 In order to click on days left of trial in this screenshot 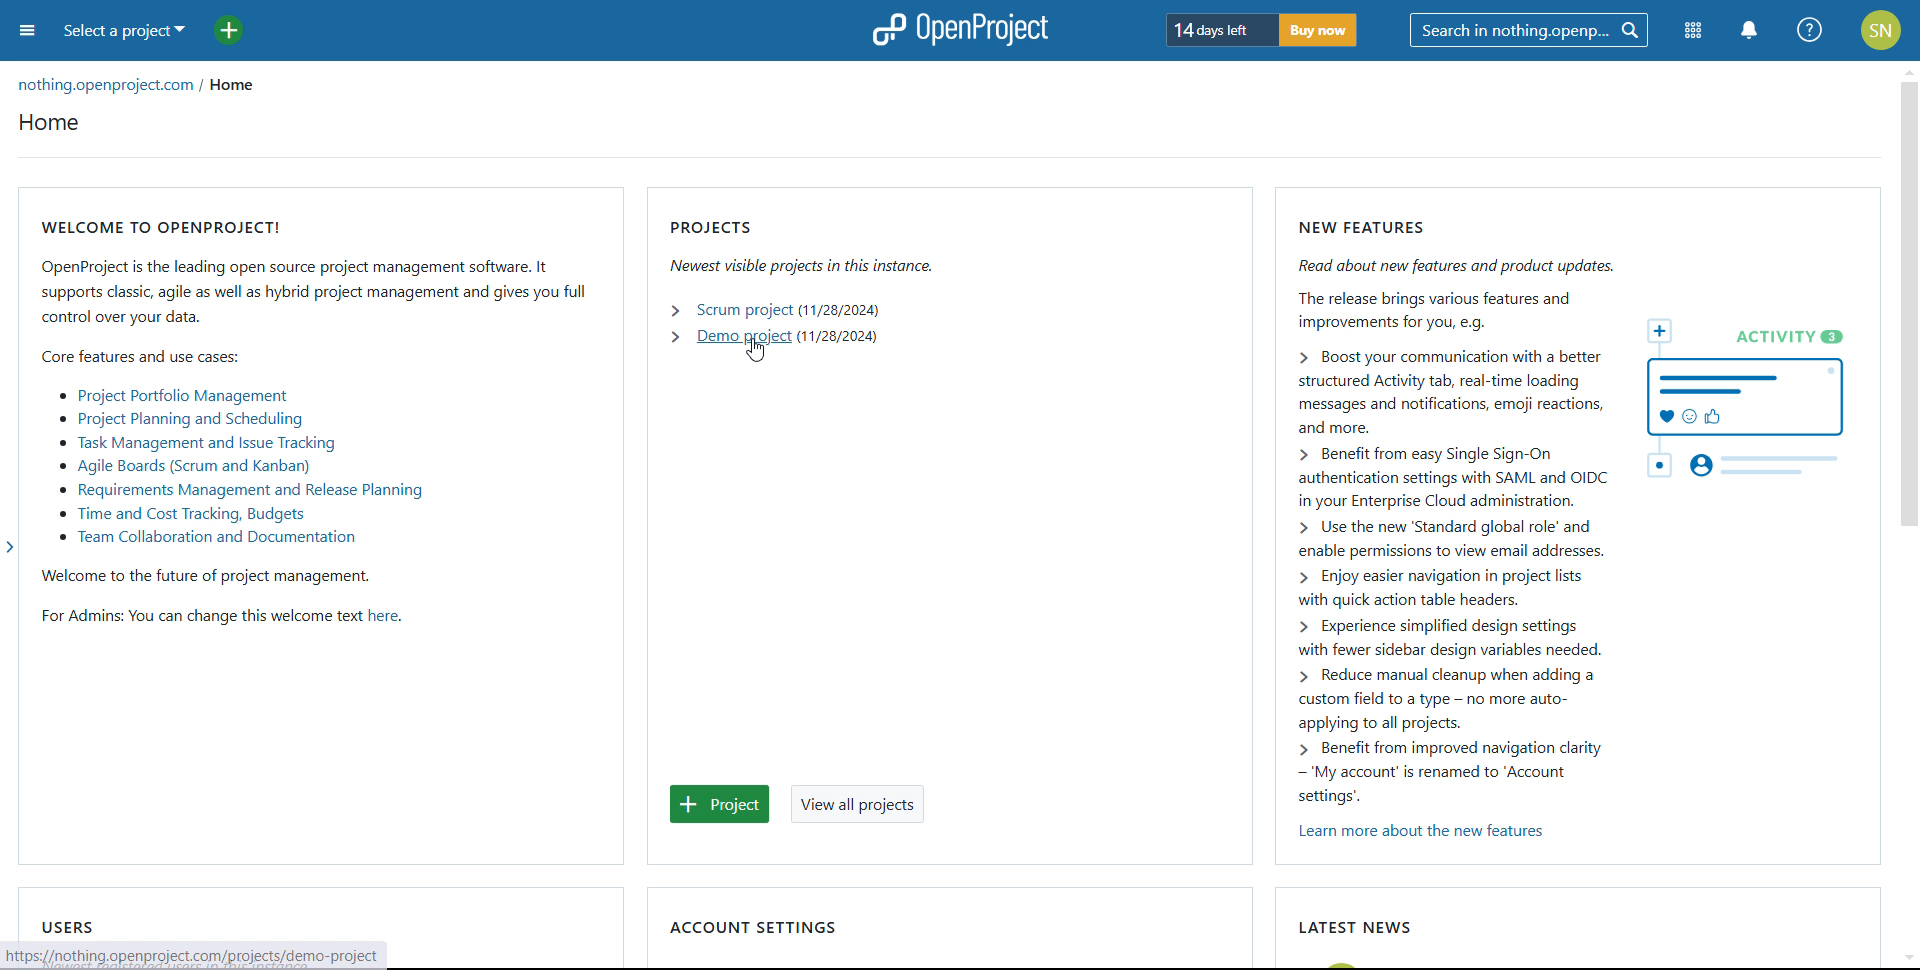, I will do `click(1214, 29)`.